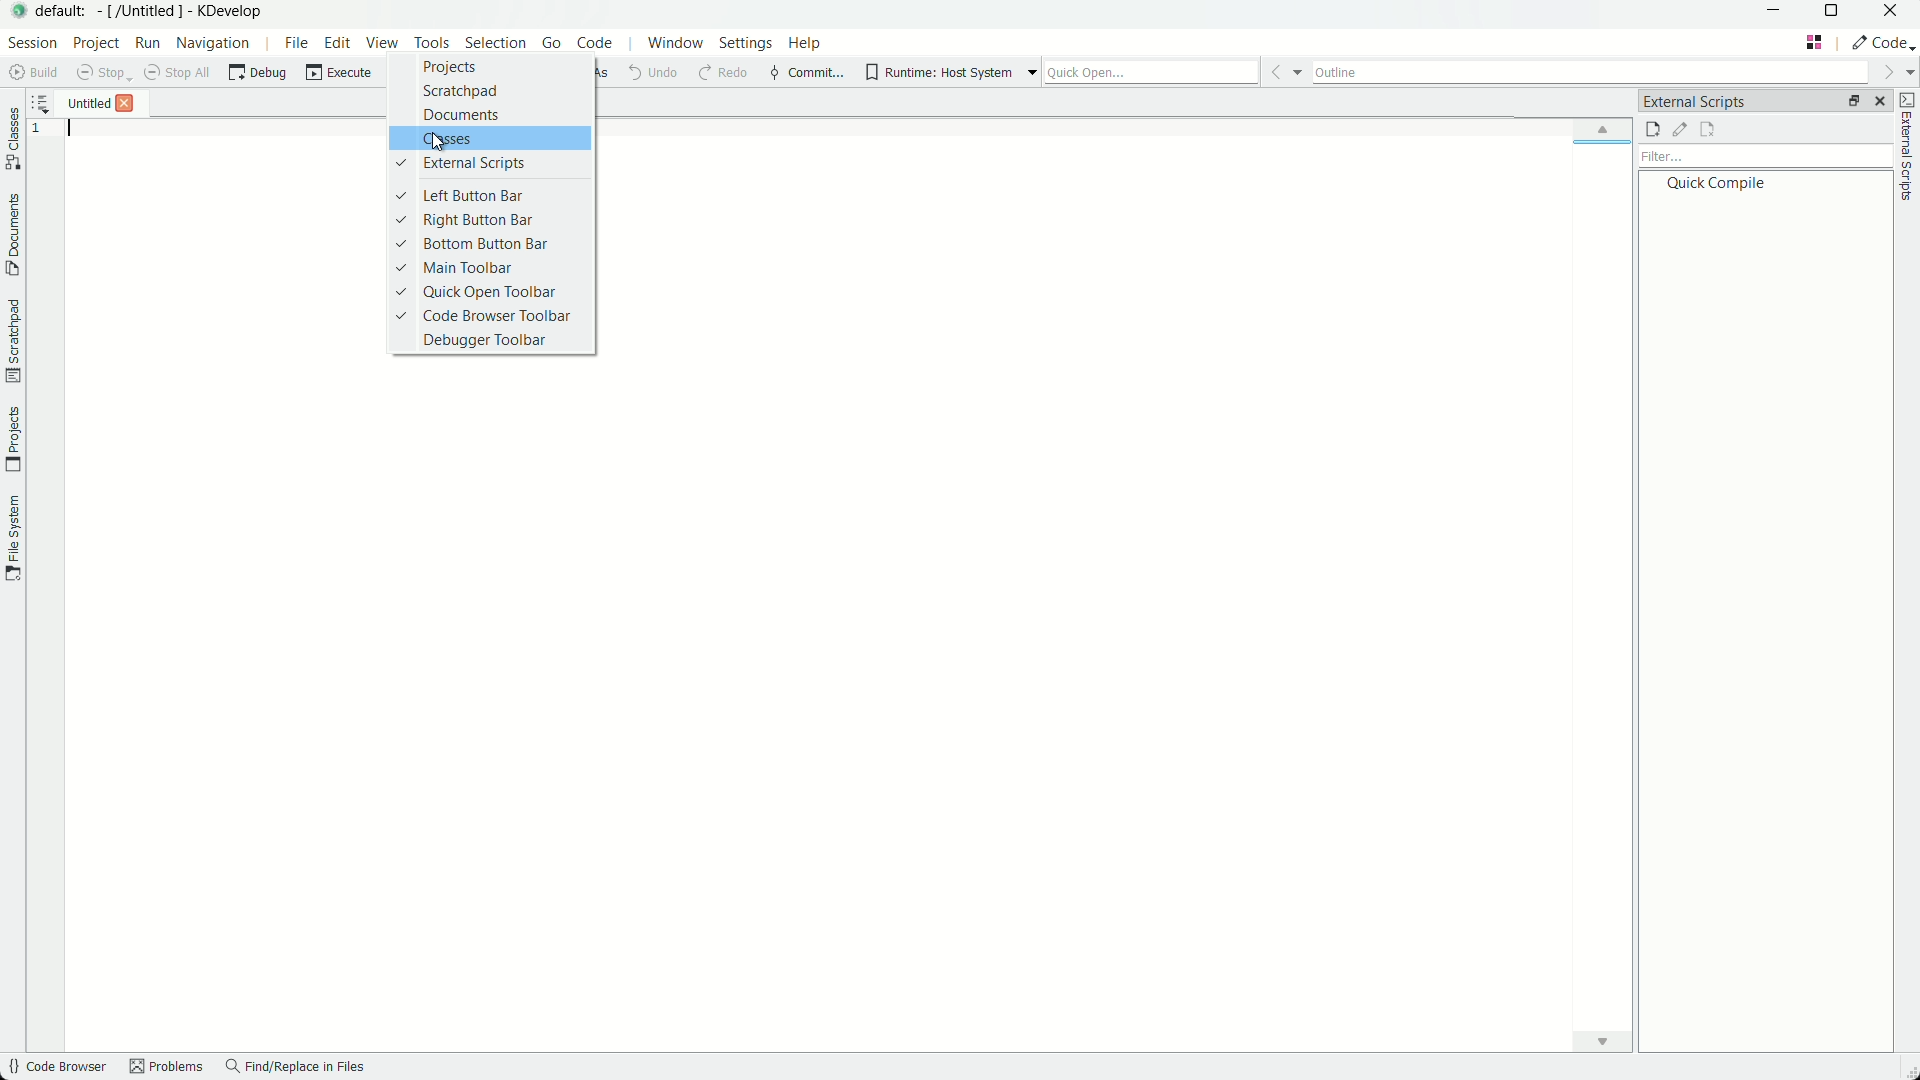  What do you see at coordinates (805, 45) in the screenshot?
I see `help` at bounding box center [805, 45].